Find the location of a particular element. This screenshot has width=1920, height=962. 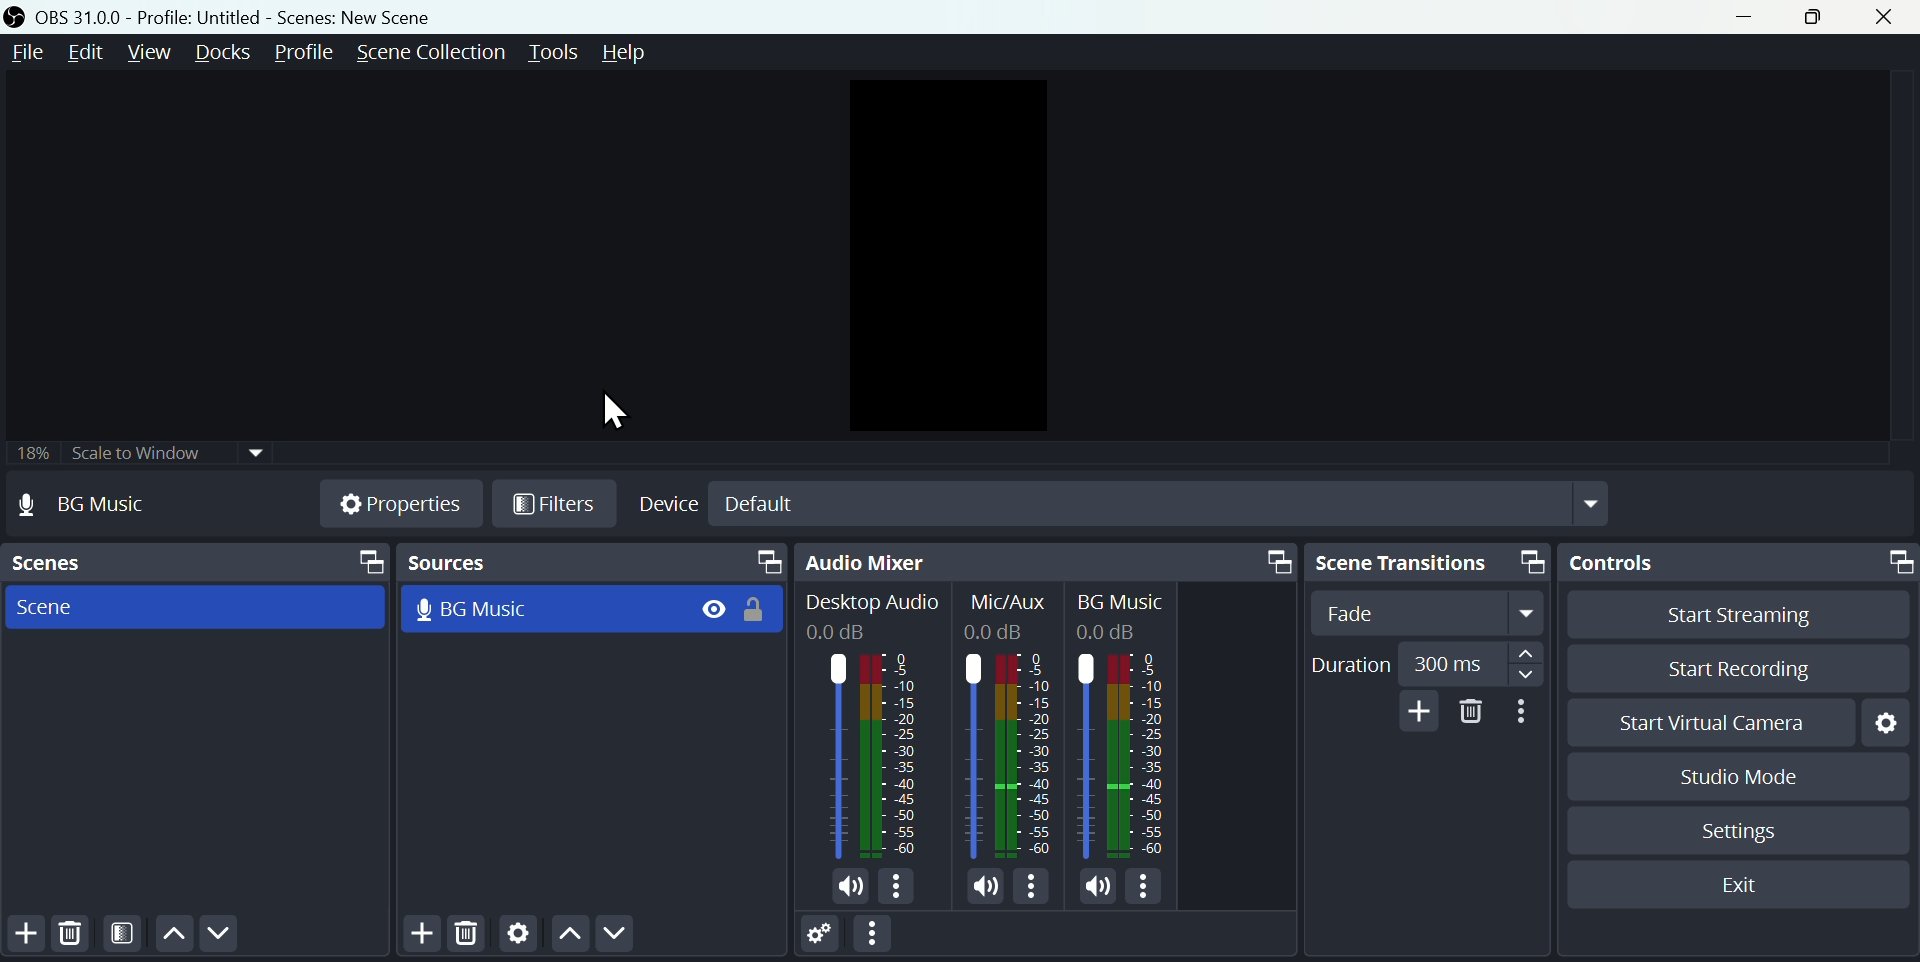

Settings is located at coordinates (1886, 726).